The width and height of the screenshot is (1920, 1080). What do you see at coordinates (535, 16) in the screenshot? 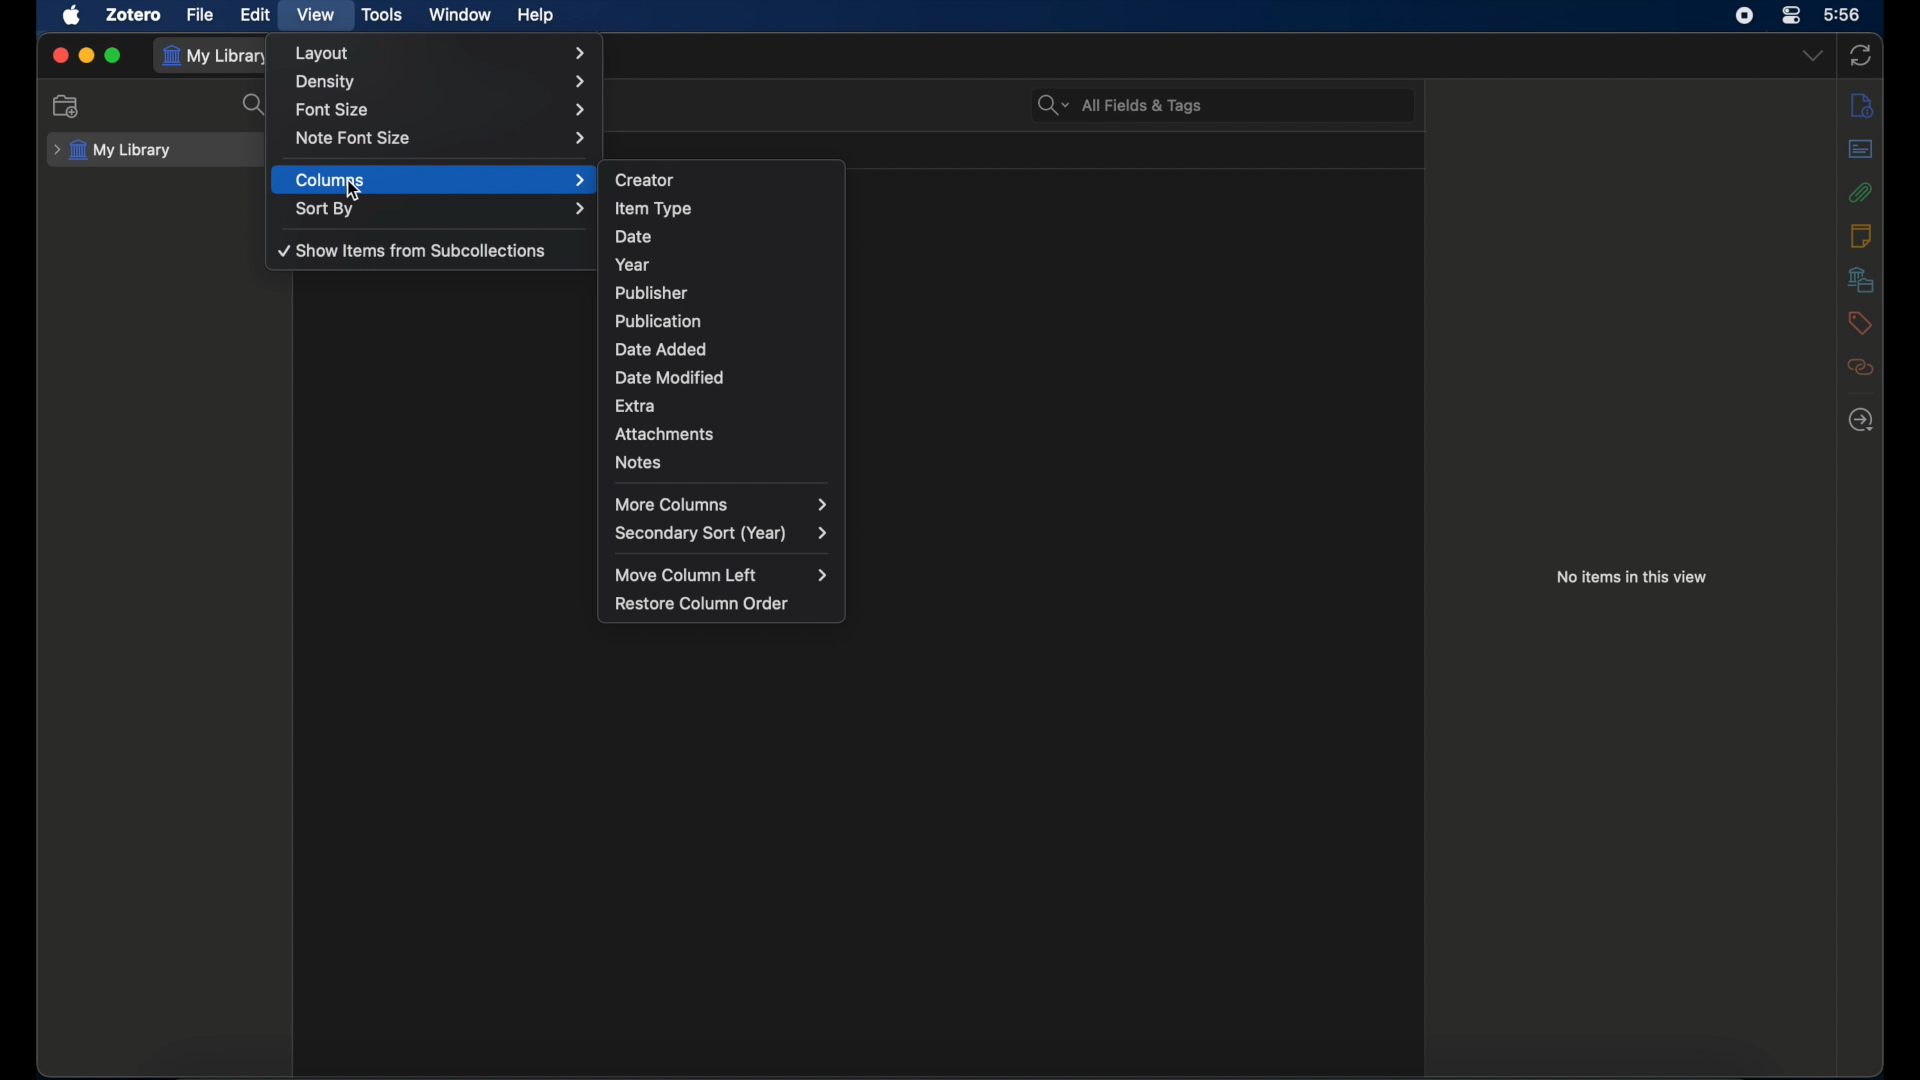
I see `help` at bounding box center [535, 16].